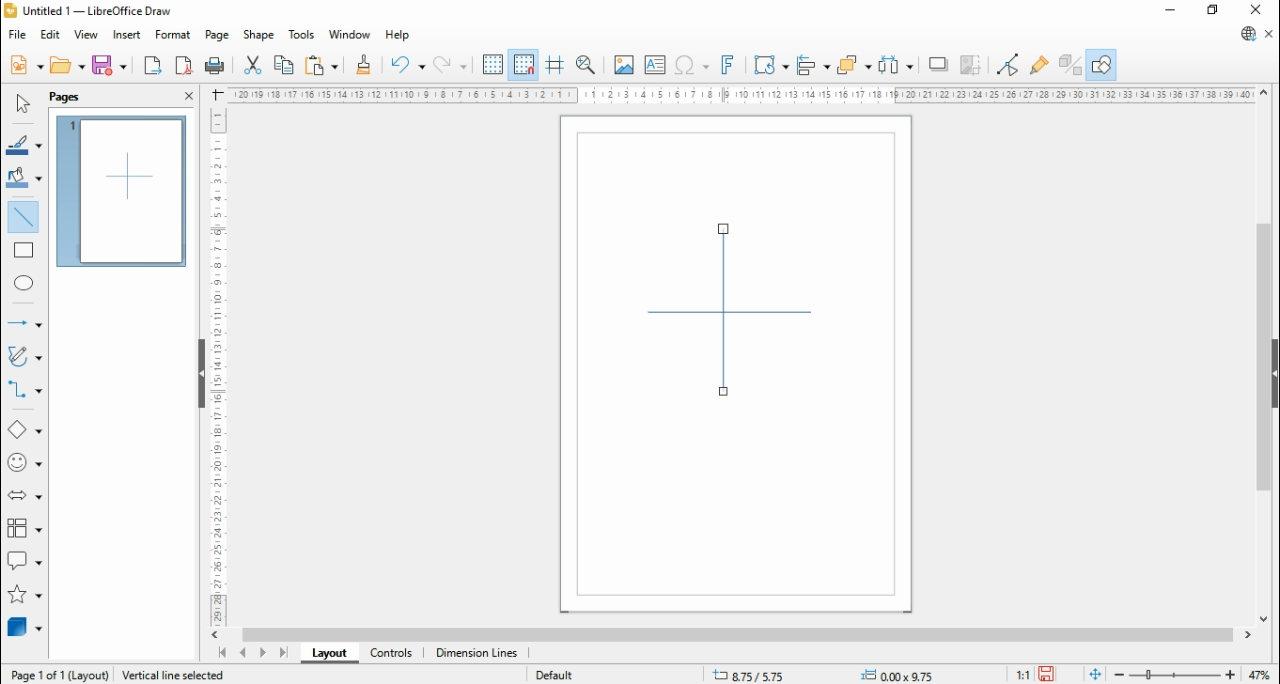 The image size is (1280, 684). I want to click on fit document to window, so click(1095, 675).